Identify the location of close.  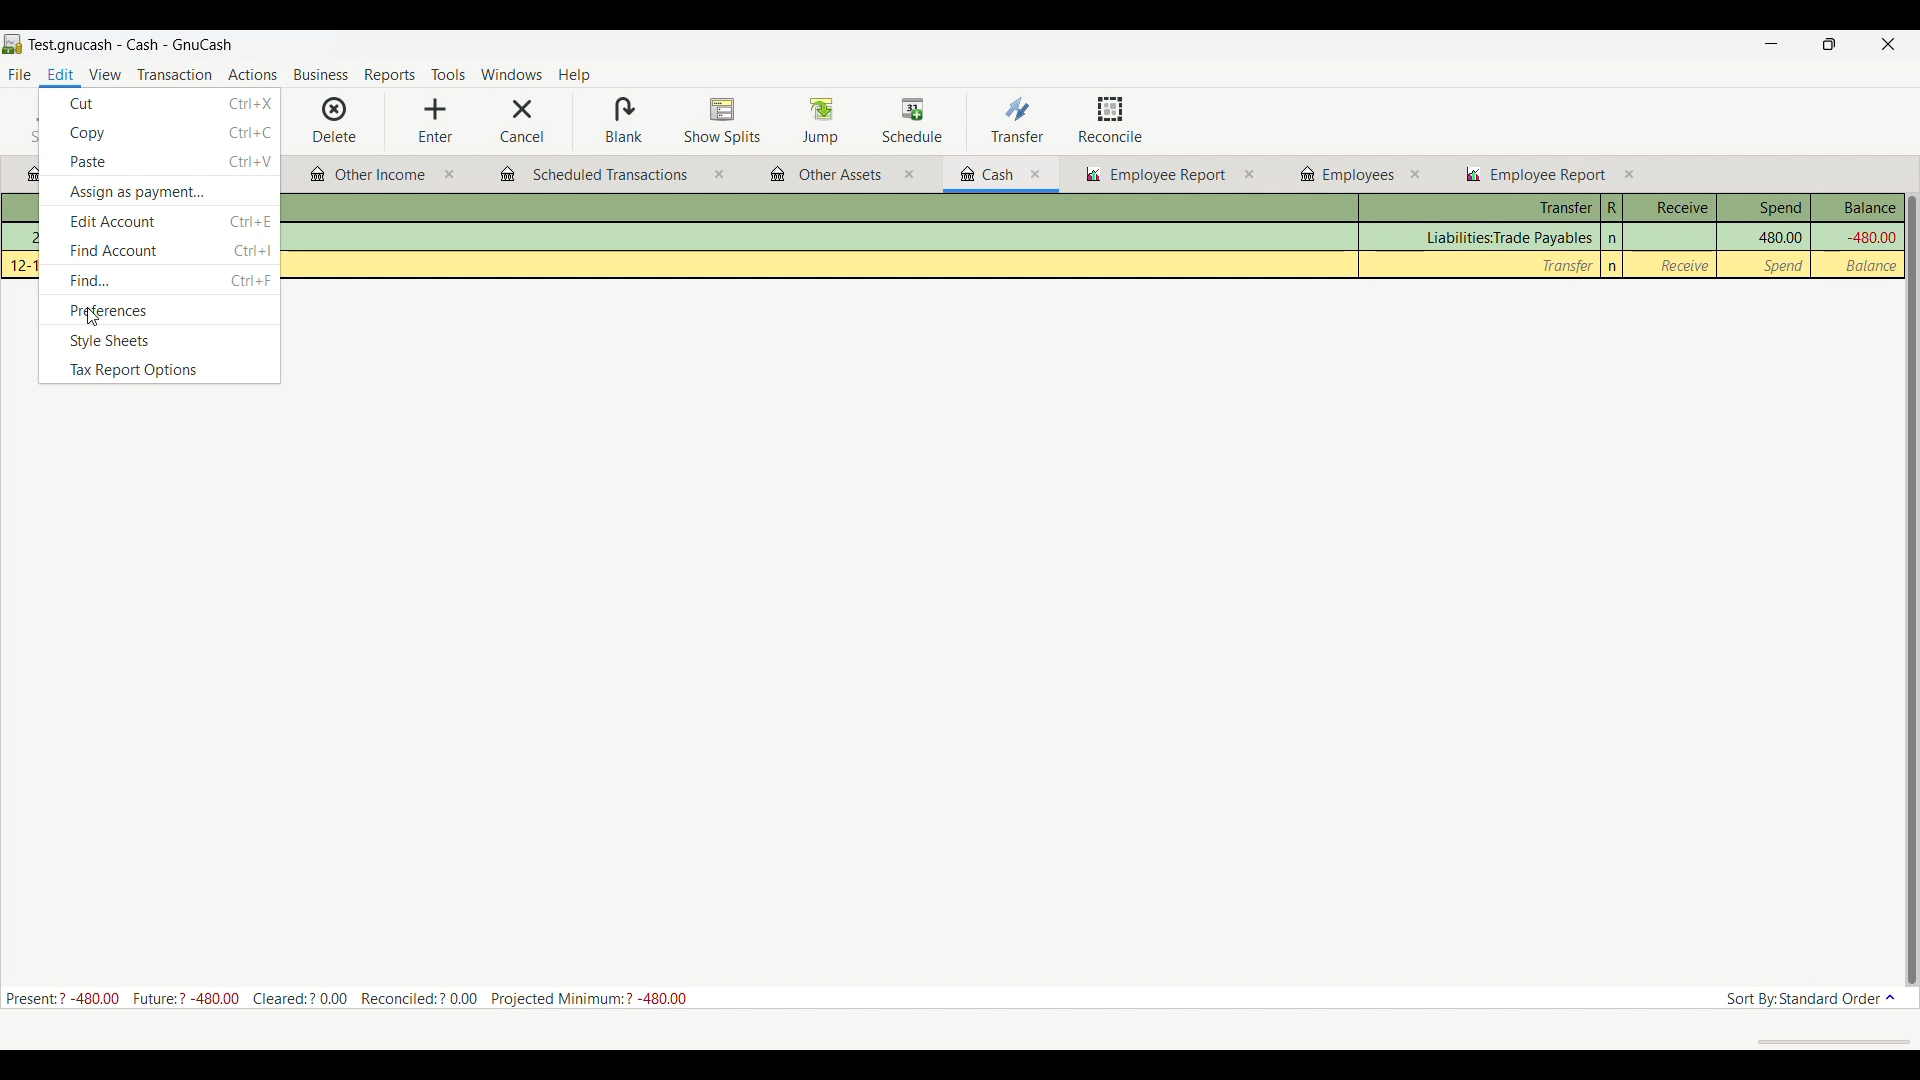
(1416, 174).